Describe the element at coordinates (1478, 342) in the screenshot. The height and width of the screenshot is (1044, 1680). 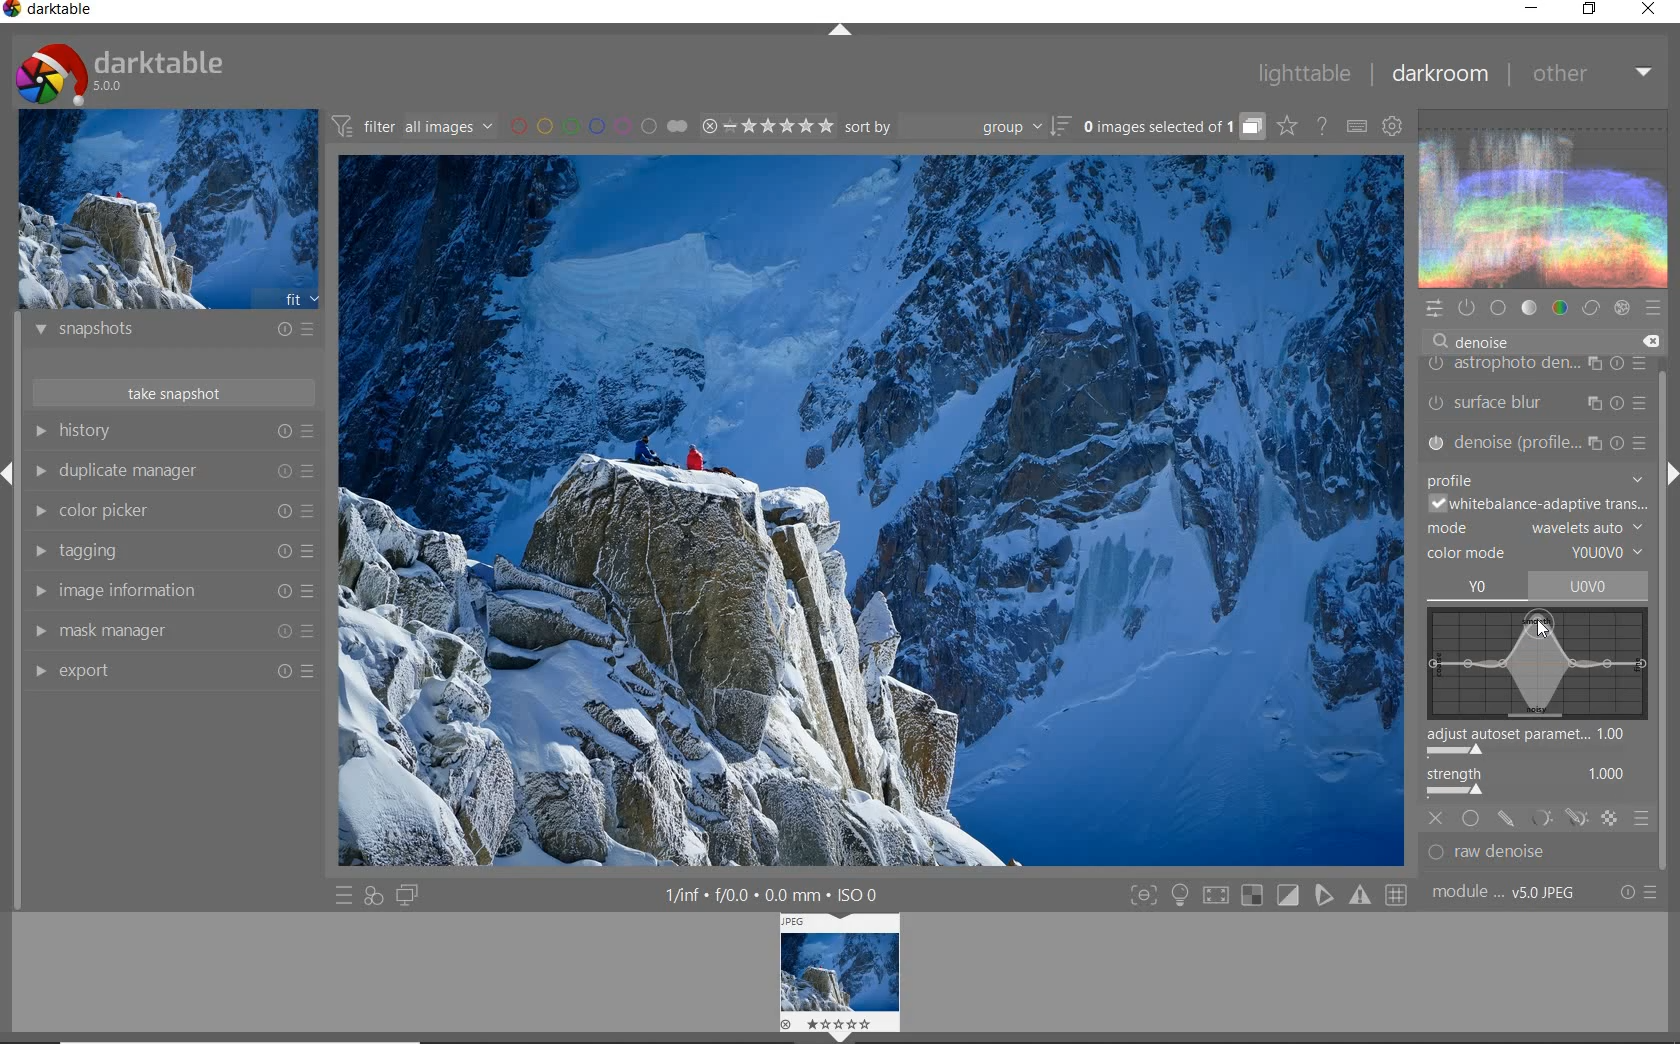
I see `DENOISE` at that location.